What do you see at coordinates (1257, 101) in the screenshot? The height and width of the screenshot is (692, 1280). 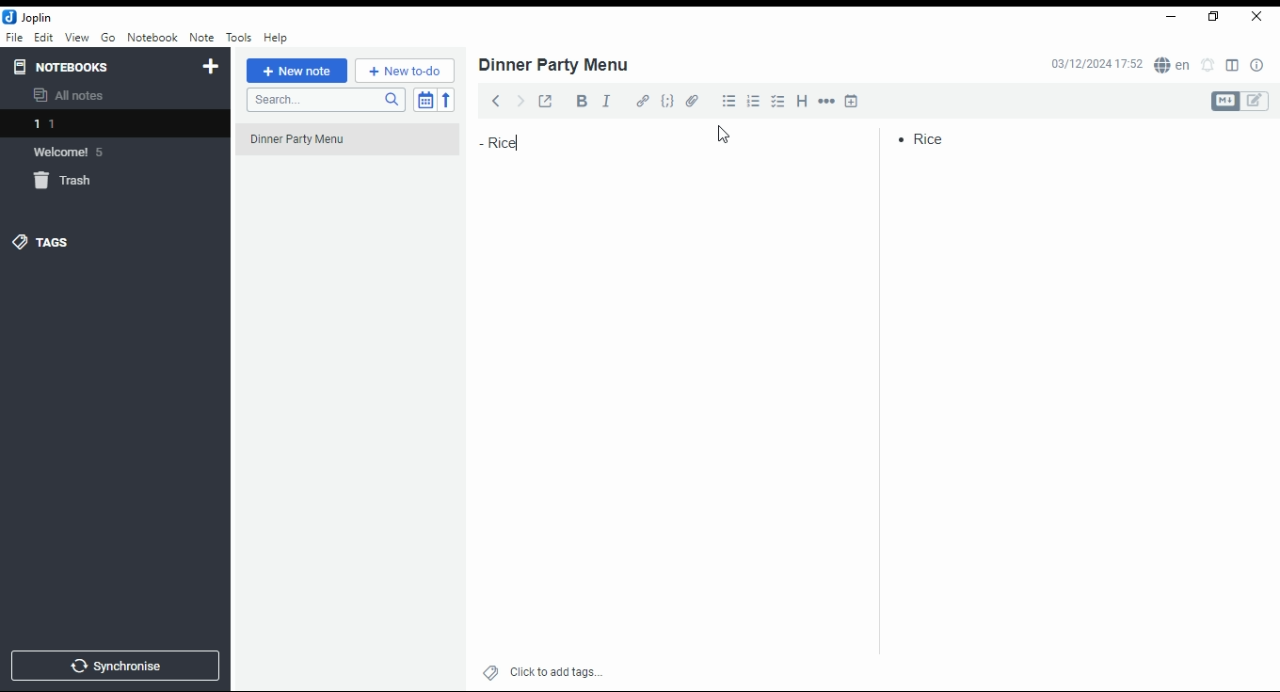 I see `edit` at bounding box center [1257, 101].